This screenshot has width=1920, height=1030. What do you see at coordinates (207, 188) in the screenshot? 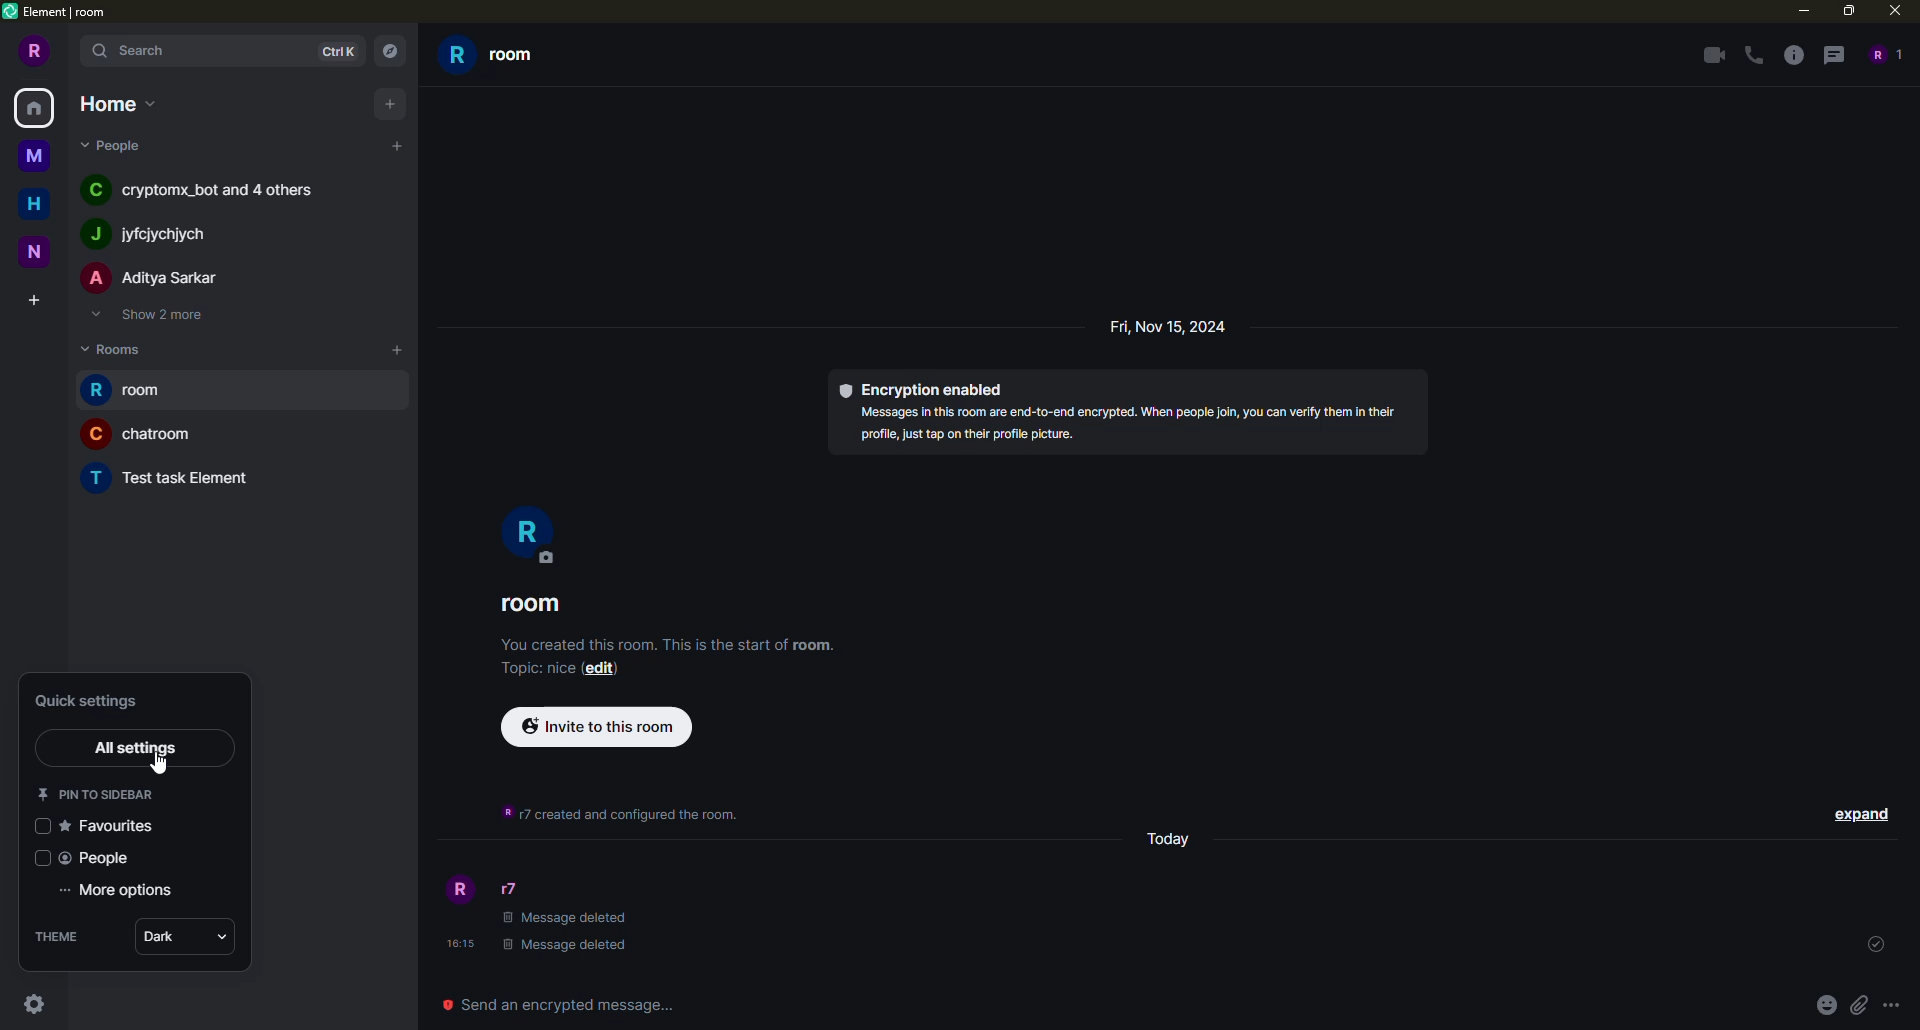
I see `people` at bounding box center [207, 188].